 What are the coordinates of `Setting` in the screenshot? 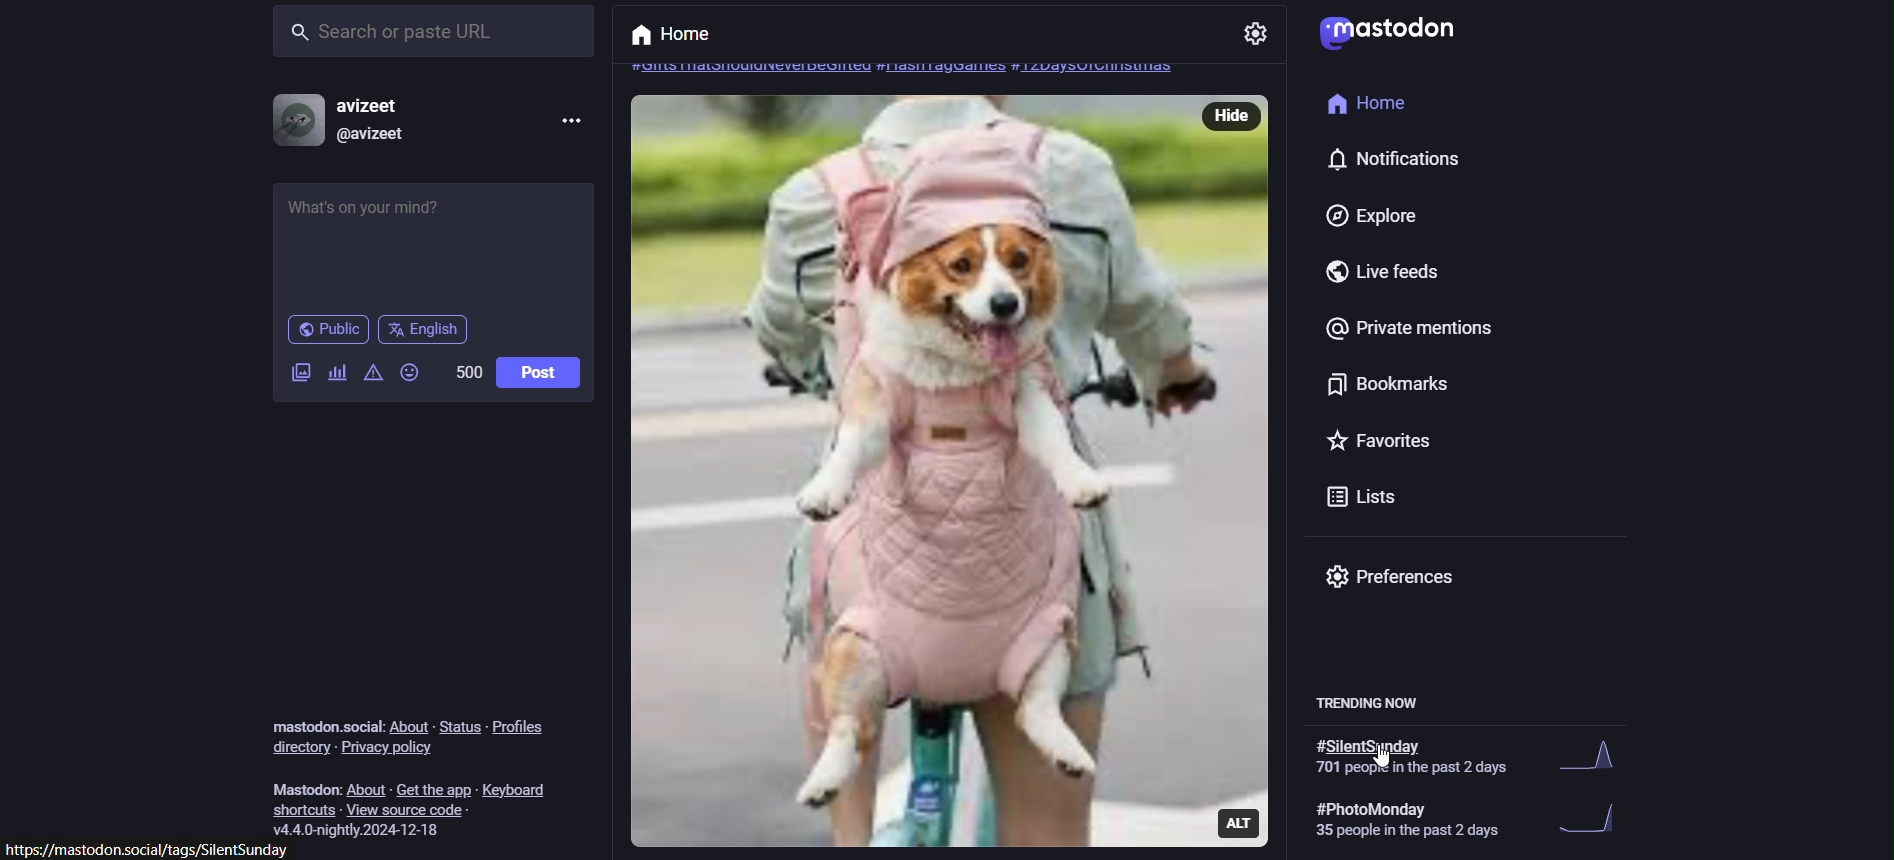 It's located at (1257, 35).